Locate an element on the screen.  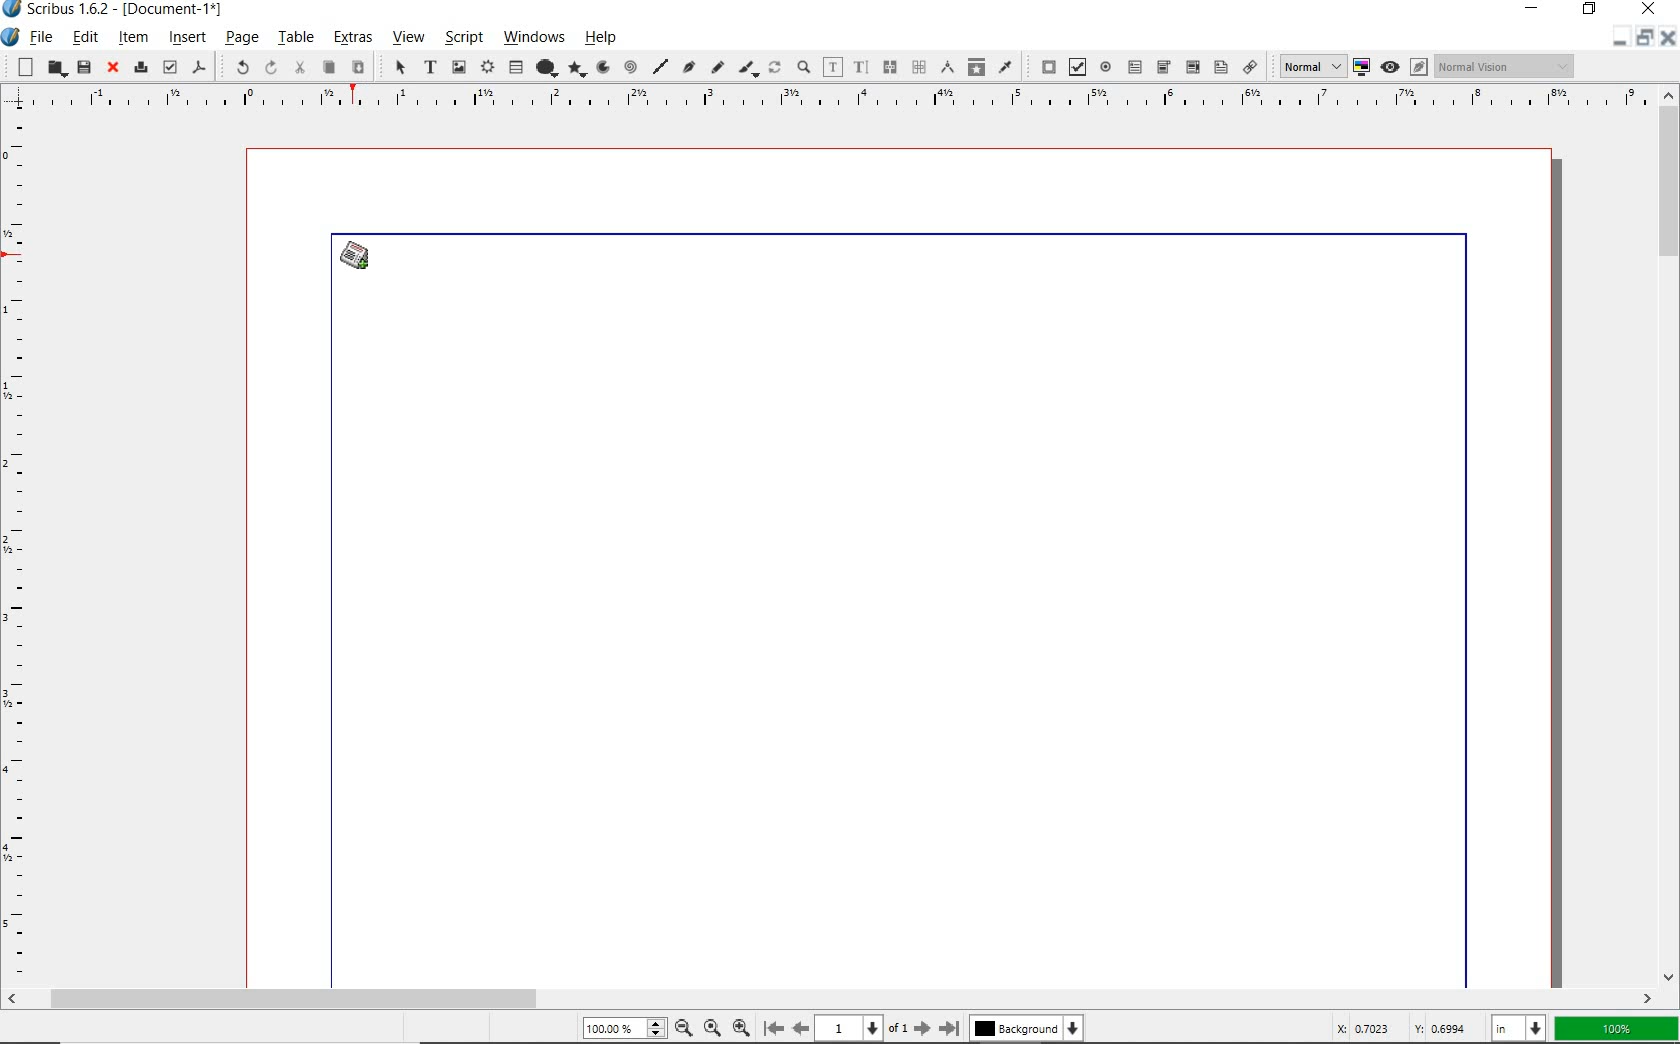
preview mode is located at coordinates (1403, 67).